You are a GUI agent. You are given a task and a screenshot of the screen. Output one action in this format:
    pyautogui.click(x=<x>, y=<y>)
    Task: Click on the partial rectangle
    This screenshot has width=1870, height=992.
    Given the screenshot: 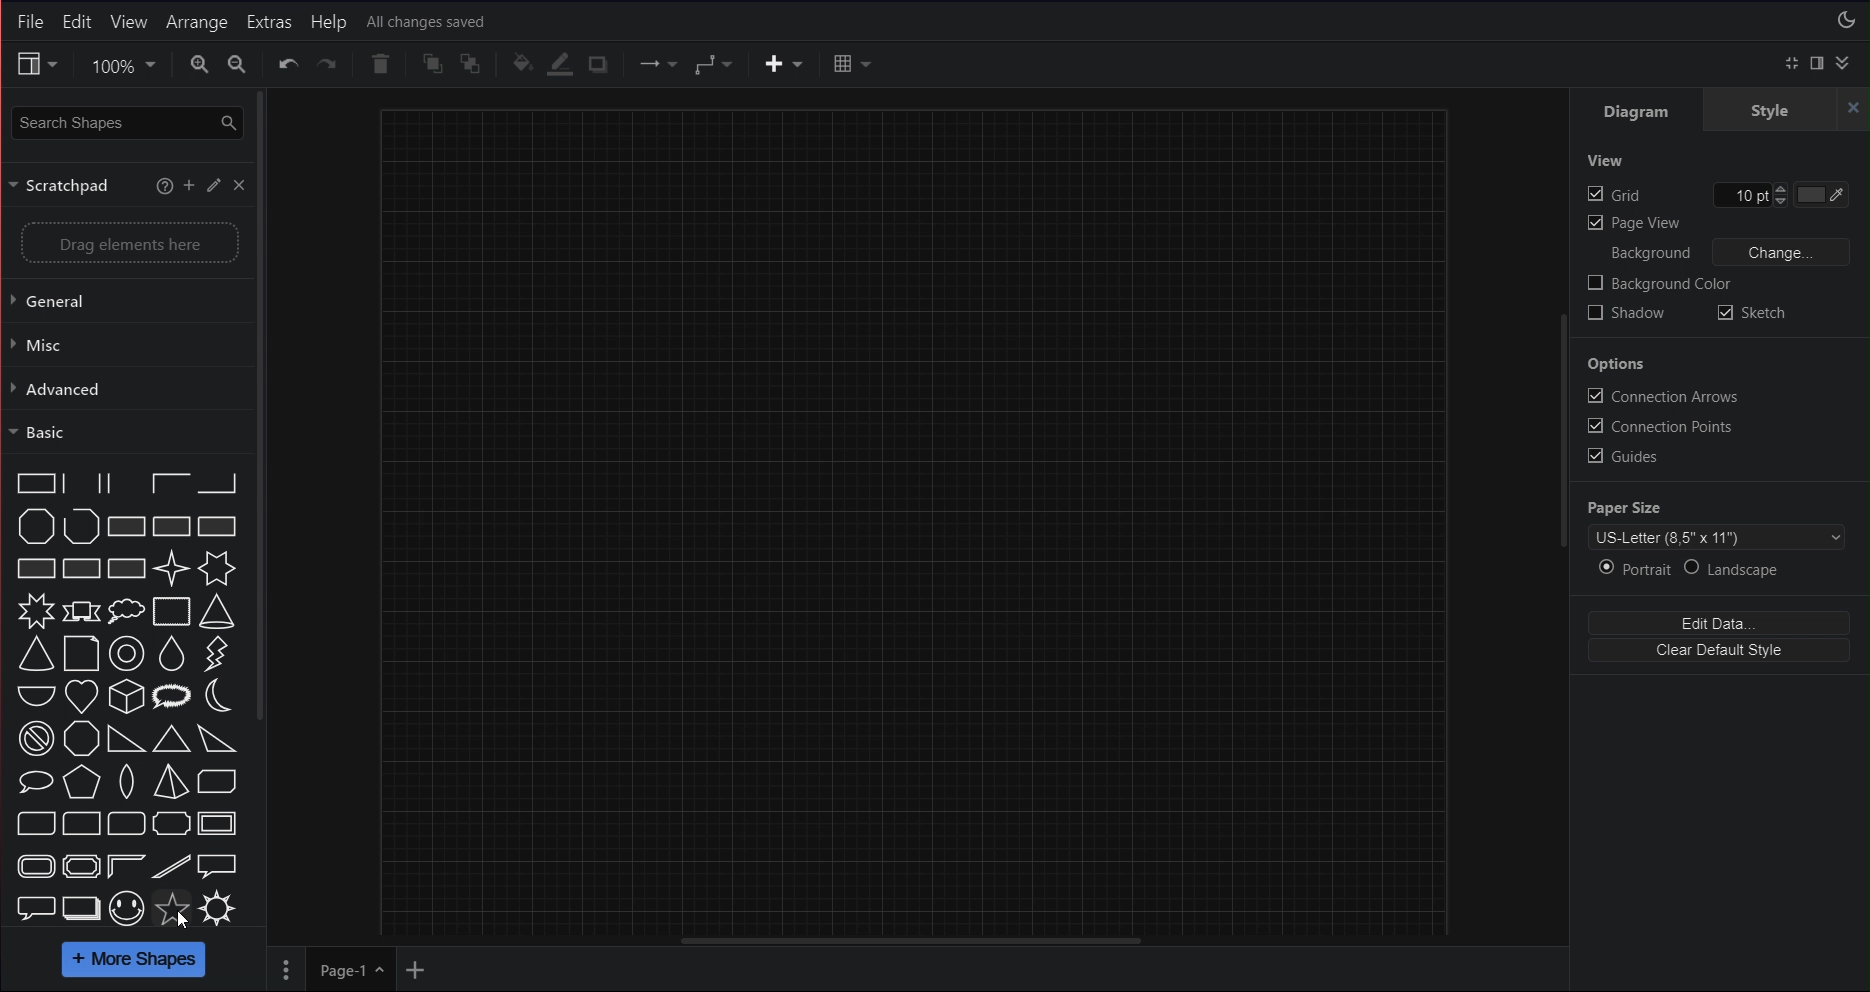 What is the action you would take?
    pyautogui.click(x=170, y=482)
    